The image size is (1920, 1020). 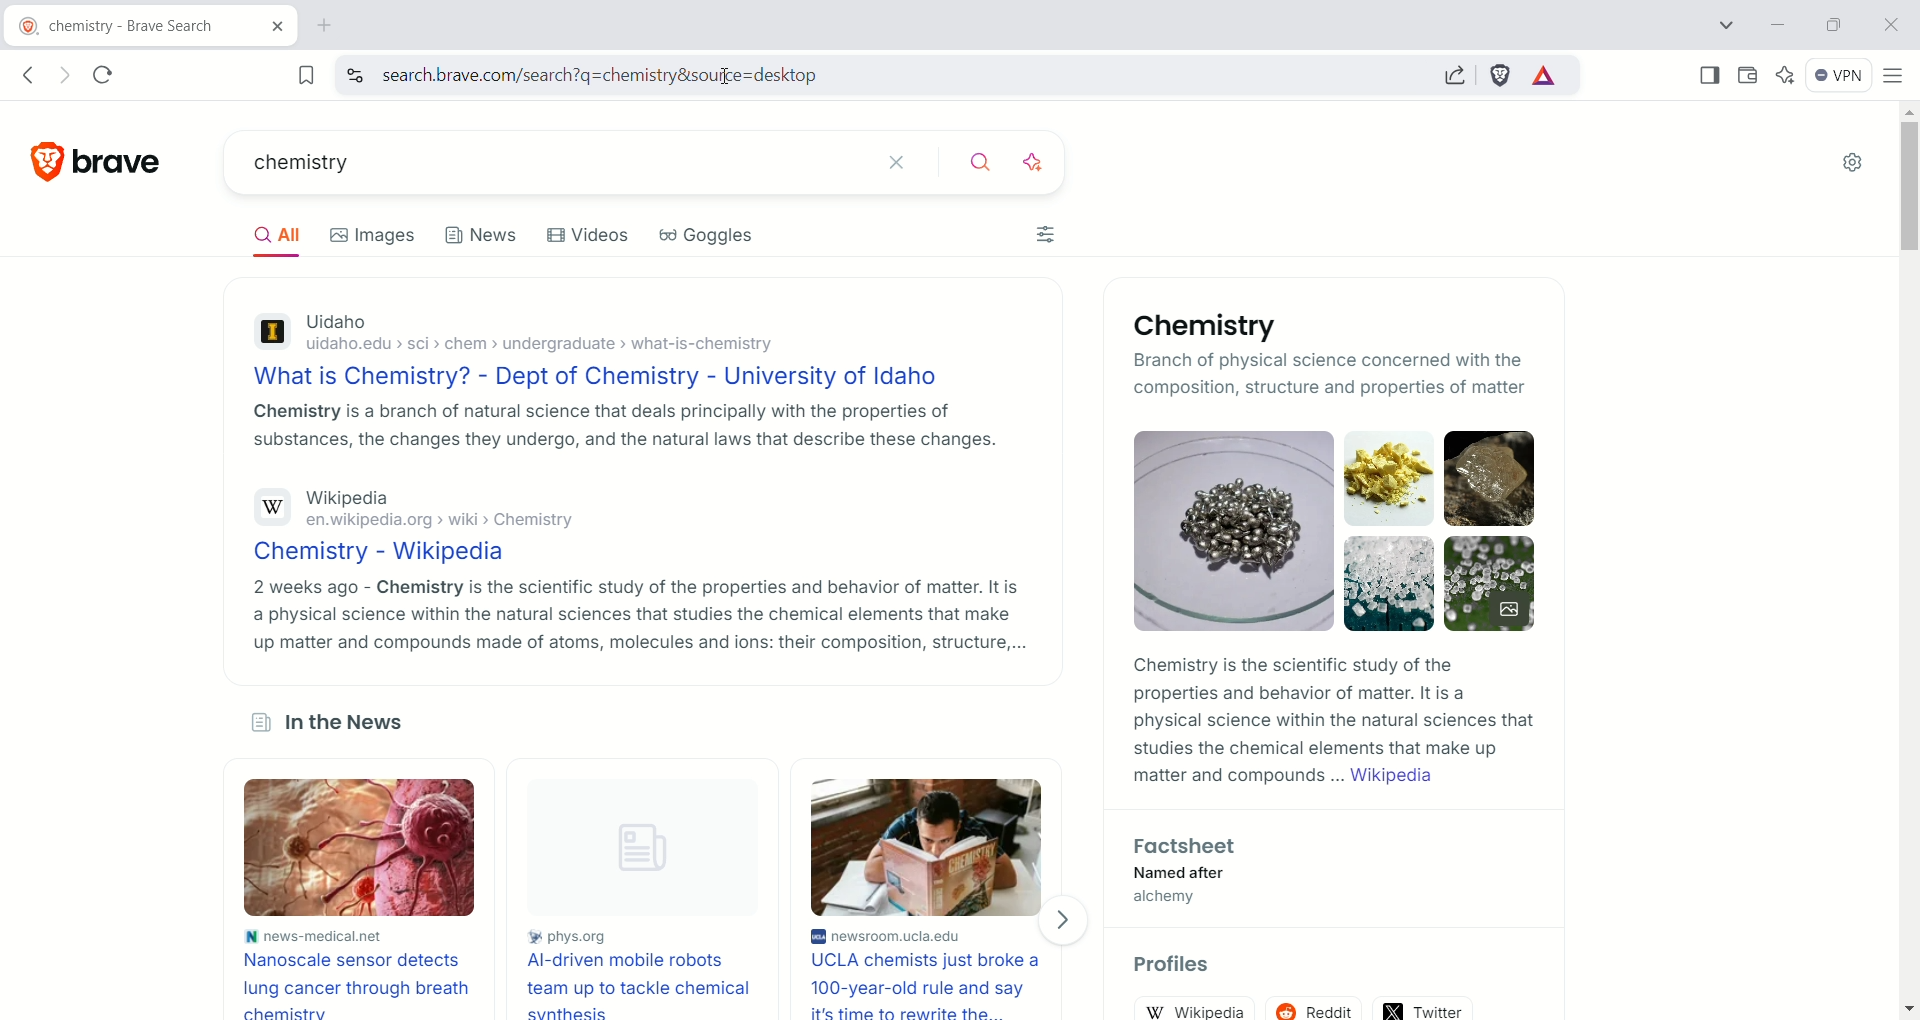 What do you see at coordinates (1335, 722) in the screenshot?
I see `Chemistry is the scientific study of the properties and behavior of matter. It is a physical science within the natural sciences that studies the chemical elements that make up matter and compounds ... Wikipedia` at bounding box center [1335, 722].